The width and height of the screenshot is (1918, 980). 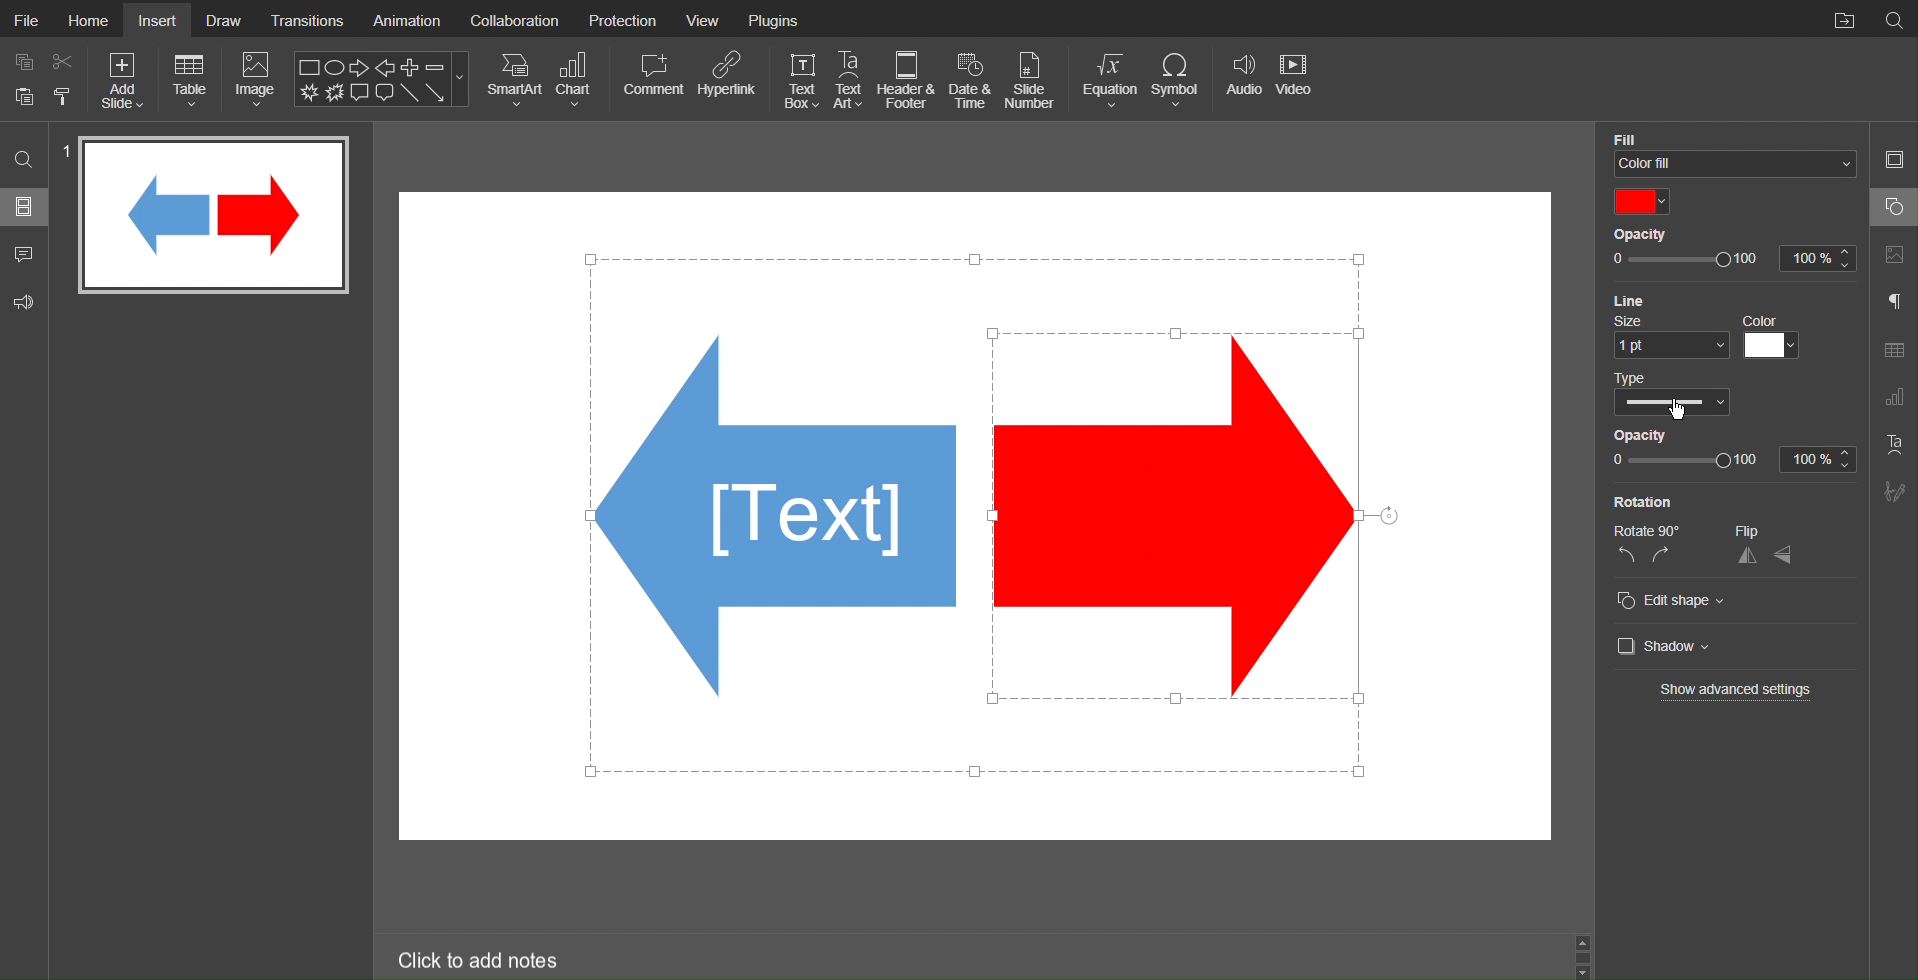 What do you see at coordinates (1785, 554) in the screenshot?
I see `vertical flip` at bounding box center [1785, 554].